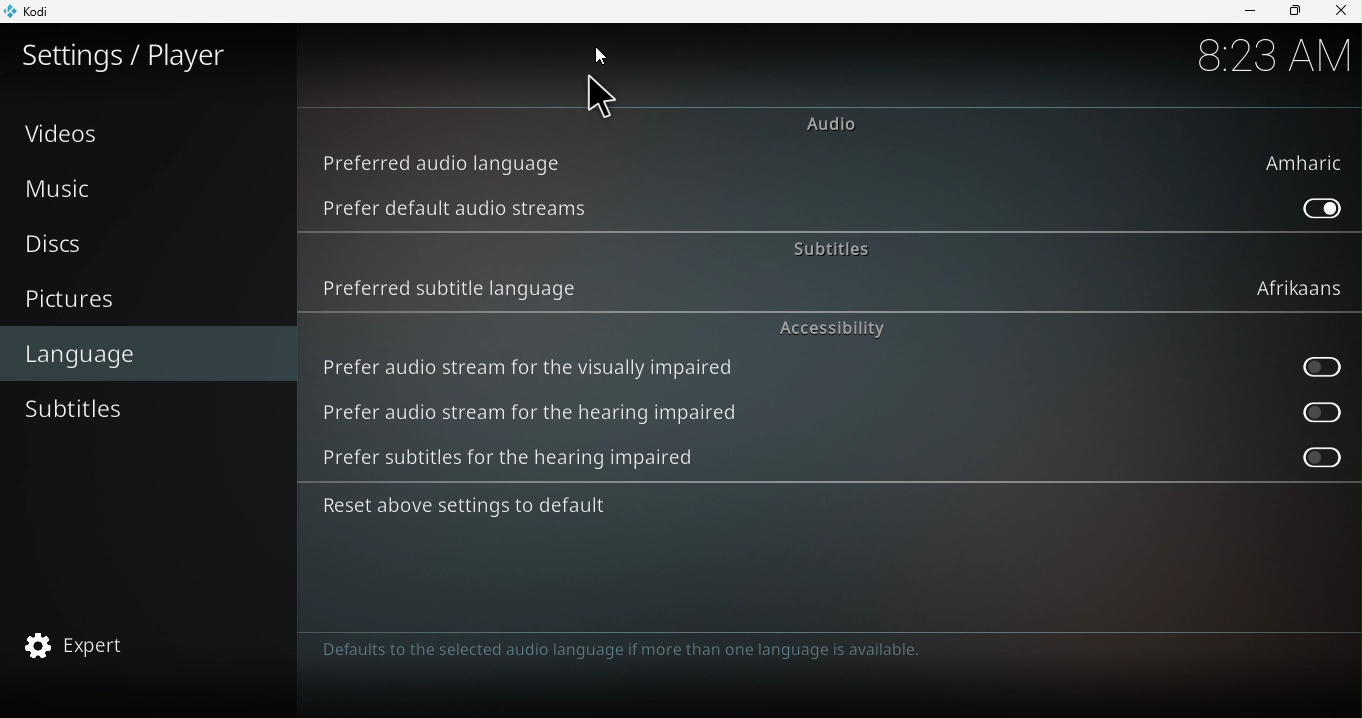  Describe the element at coordinates (826, 245) in the screenshot. I see `Subtitles` at that location.